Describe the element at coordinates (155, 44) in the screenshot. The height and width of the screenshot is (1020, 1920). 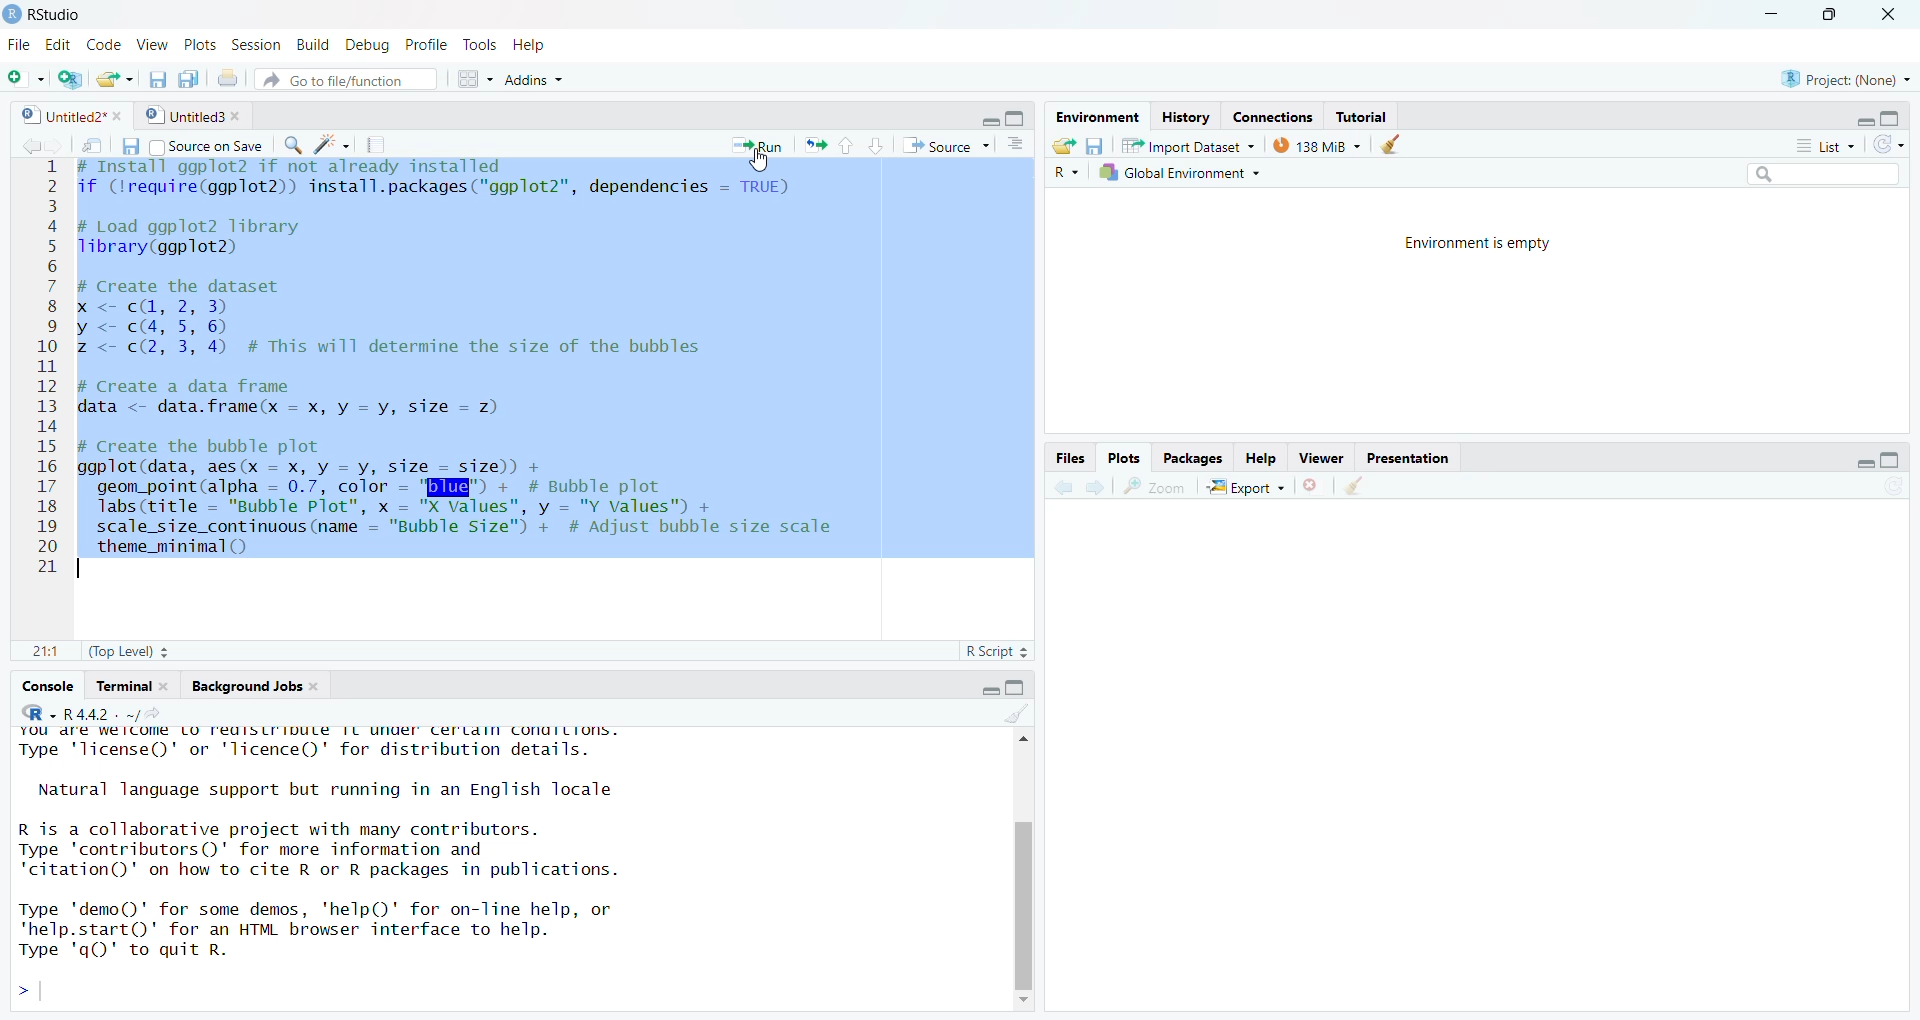
I see `> View` at that location.